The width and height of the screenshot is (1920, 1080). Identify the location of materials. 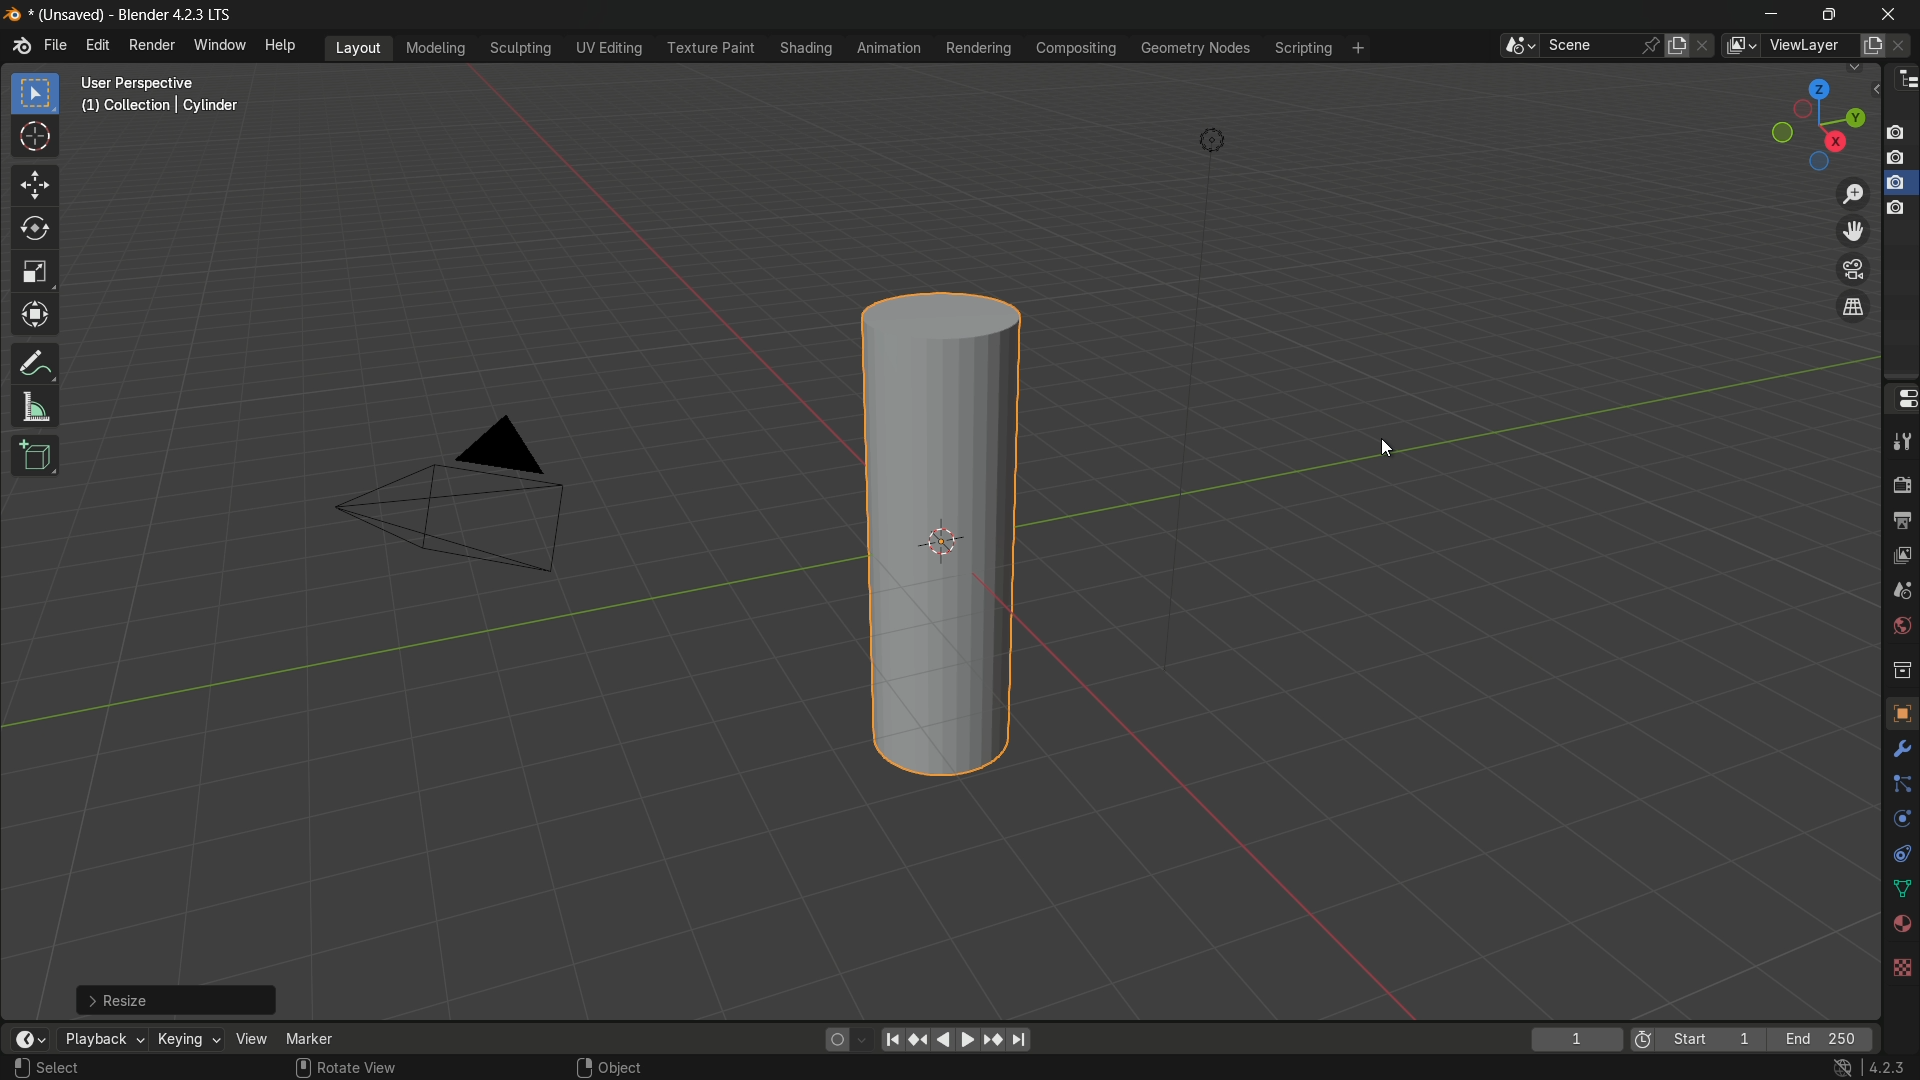
(1898, 925).